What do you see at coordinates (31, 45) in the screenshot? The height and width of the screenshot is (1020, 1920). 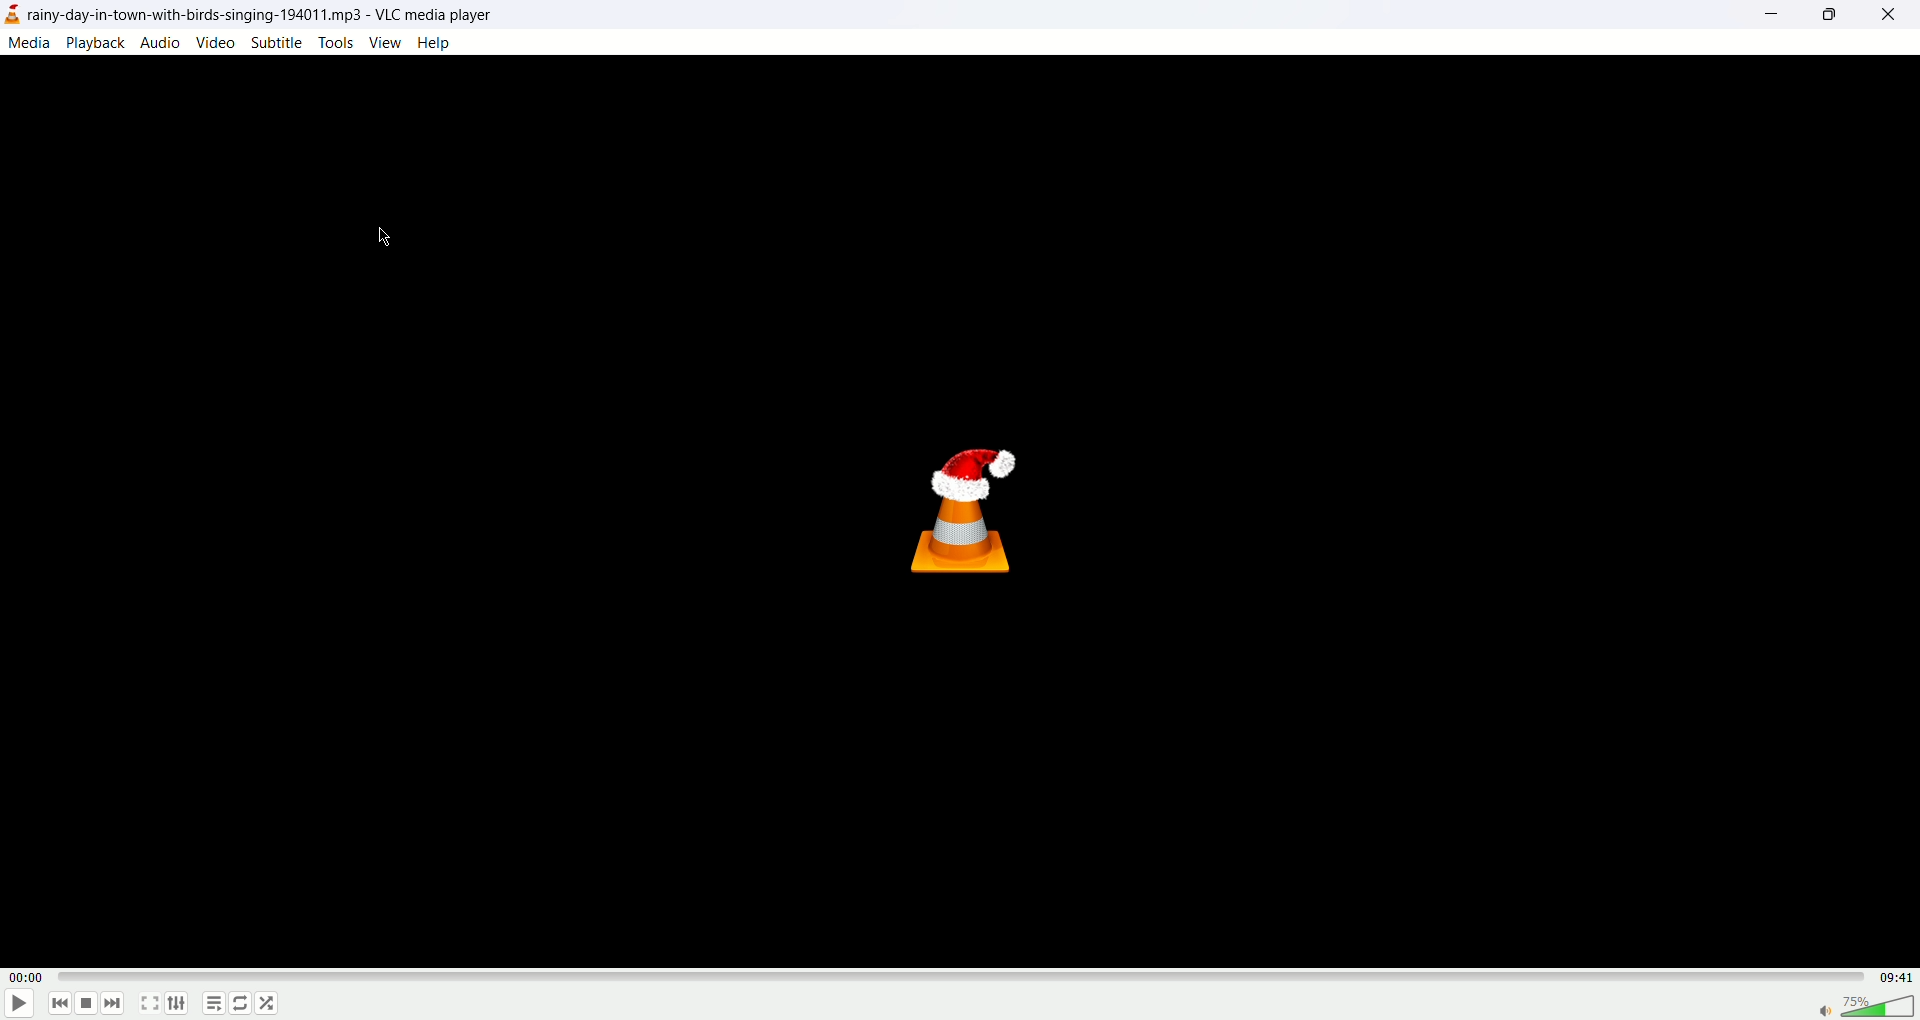 I see `media` at bounding box center [31, 45].